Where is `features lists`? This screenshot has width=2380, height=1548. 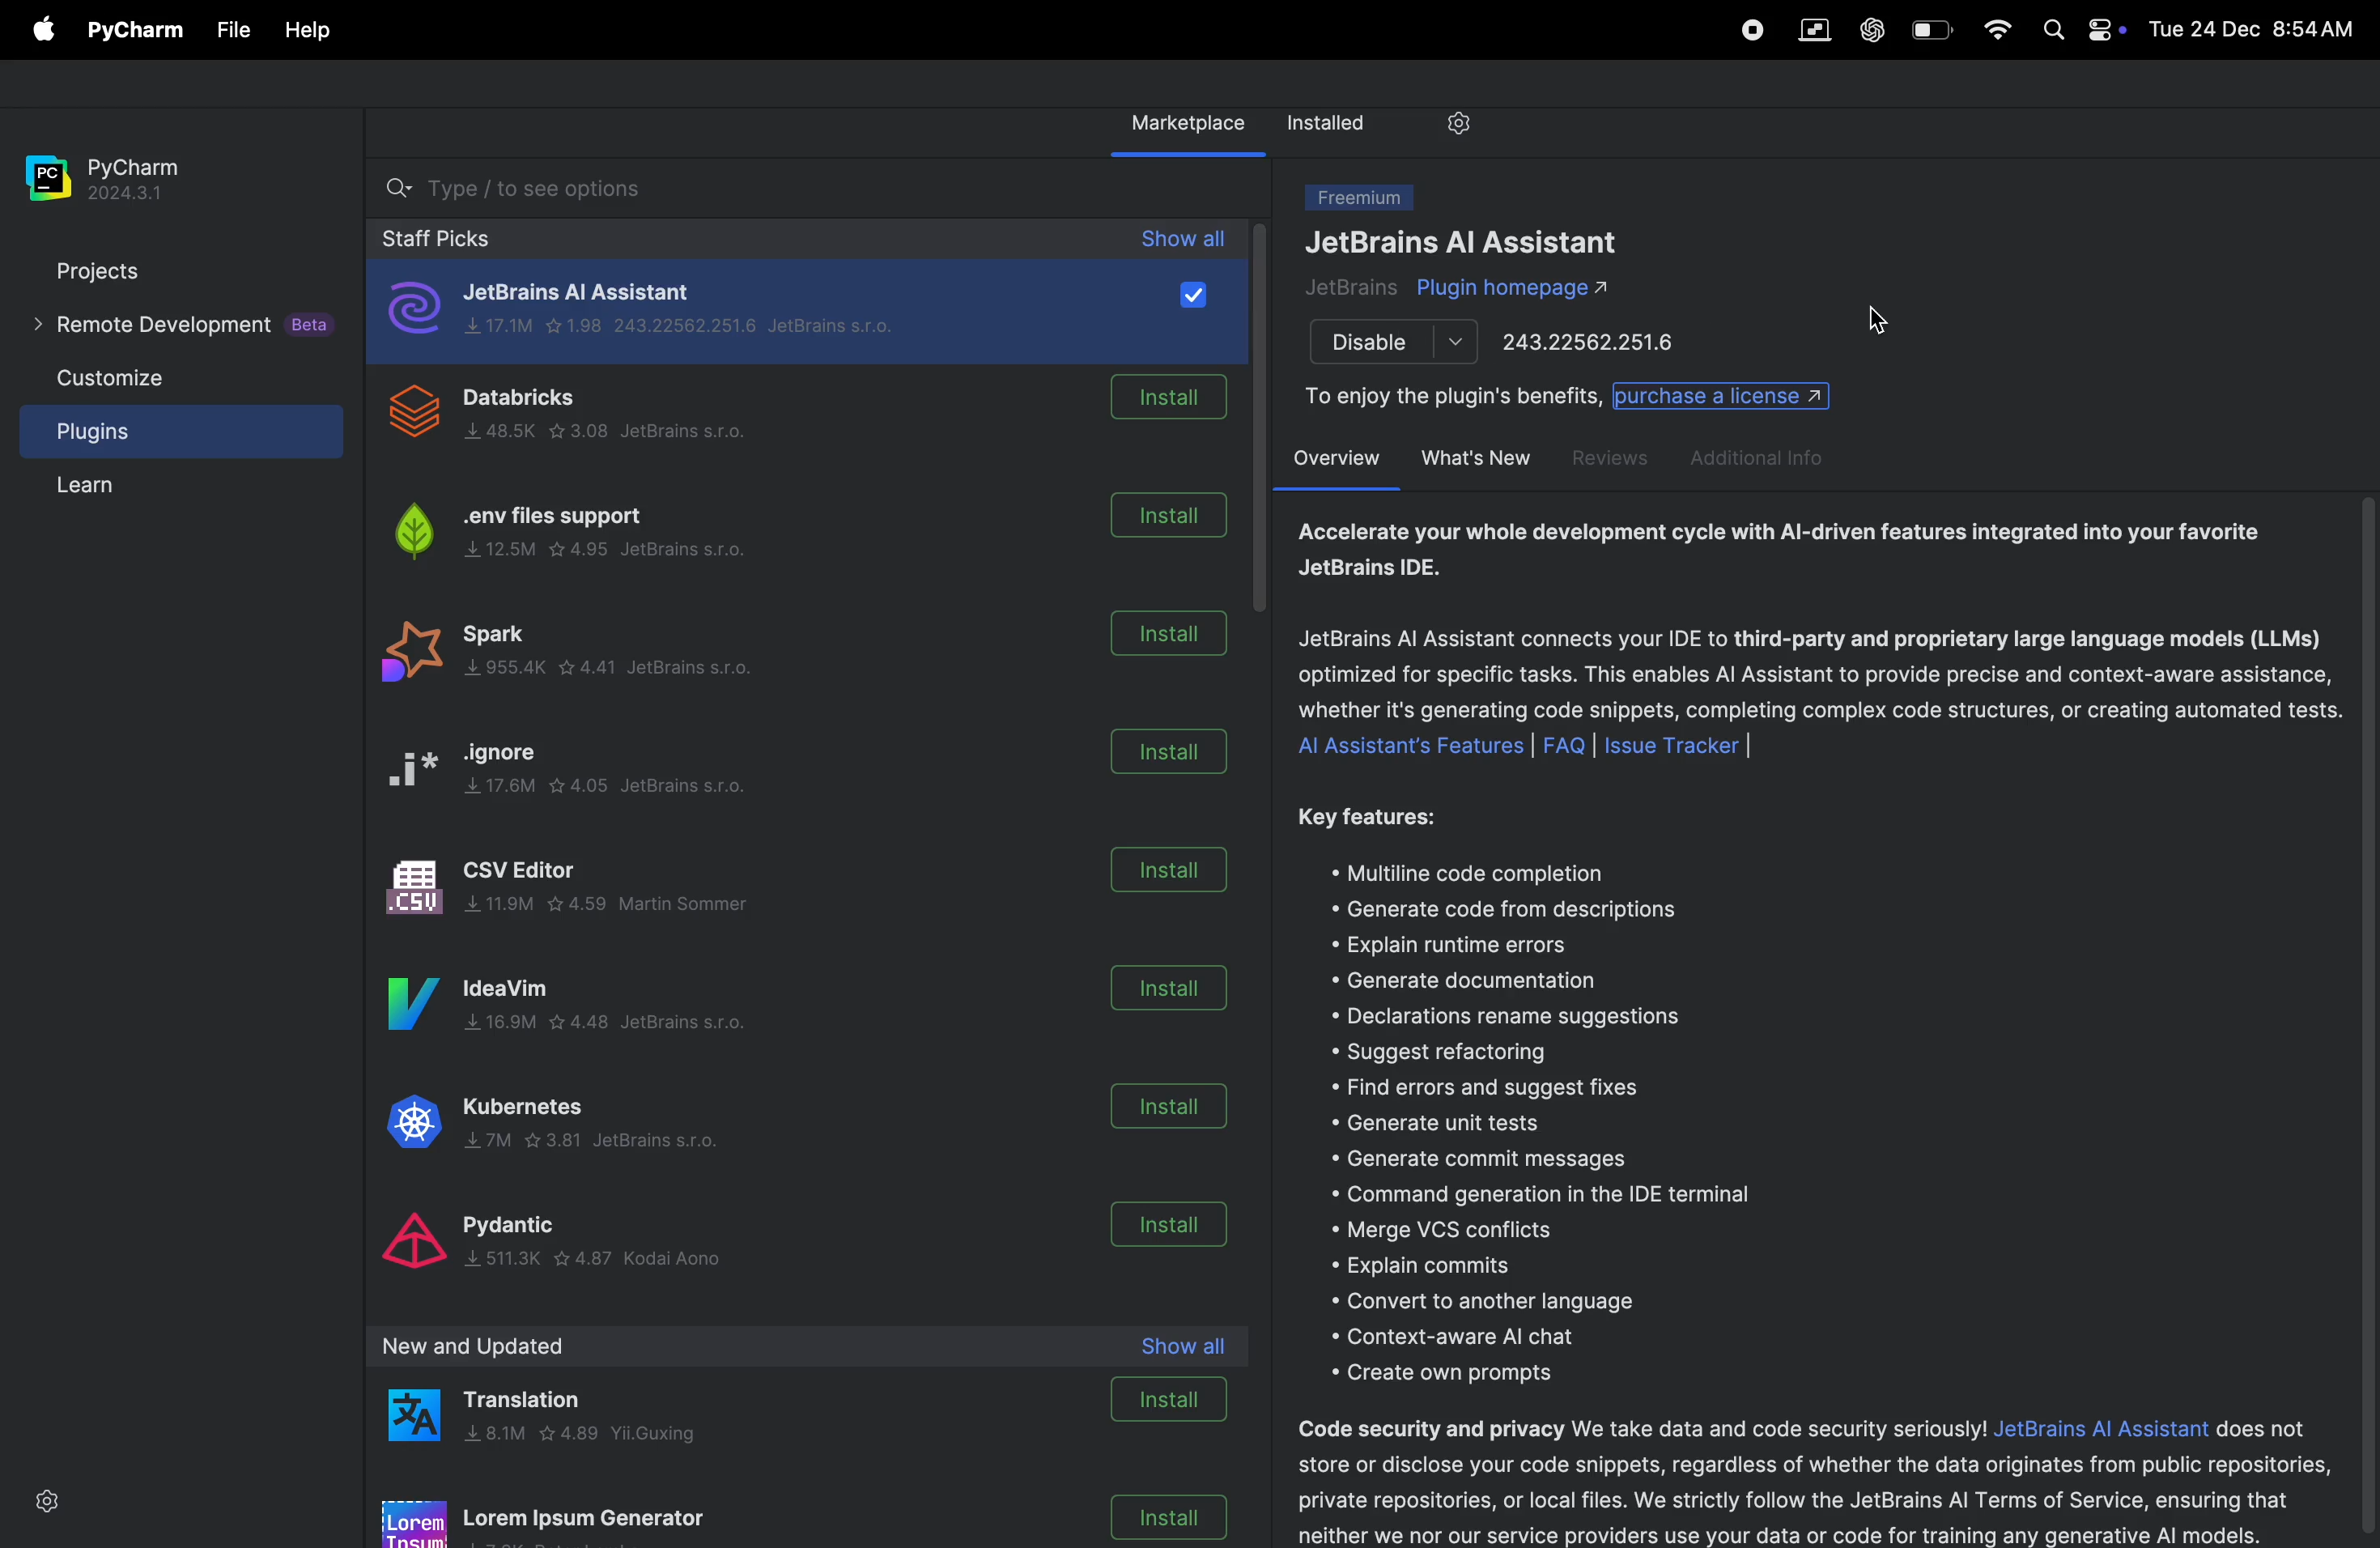 features lists is located at coordinates (1545, 1123).